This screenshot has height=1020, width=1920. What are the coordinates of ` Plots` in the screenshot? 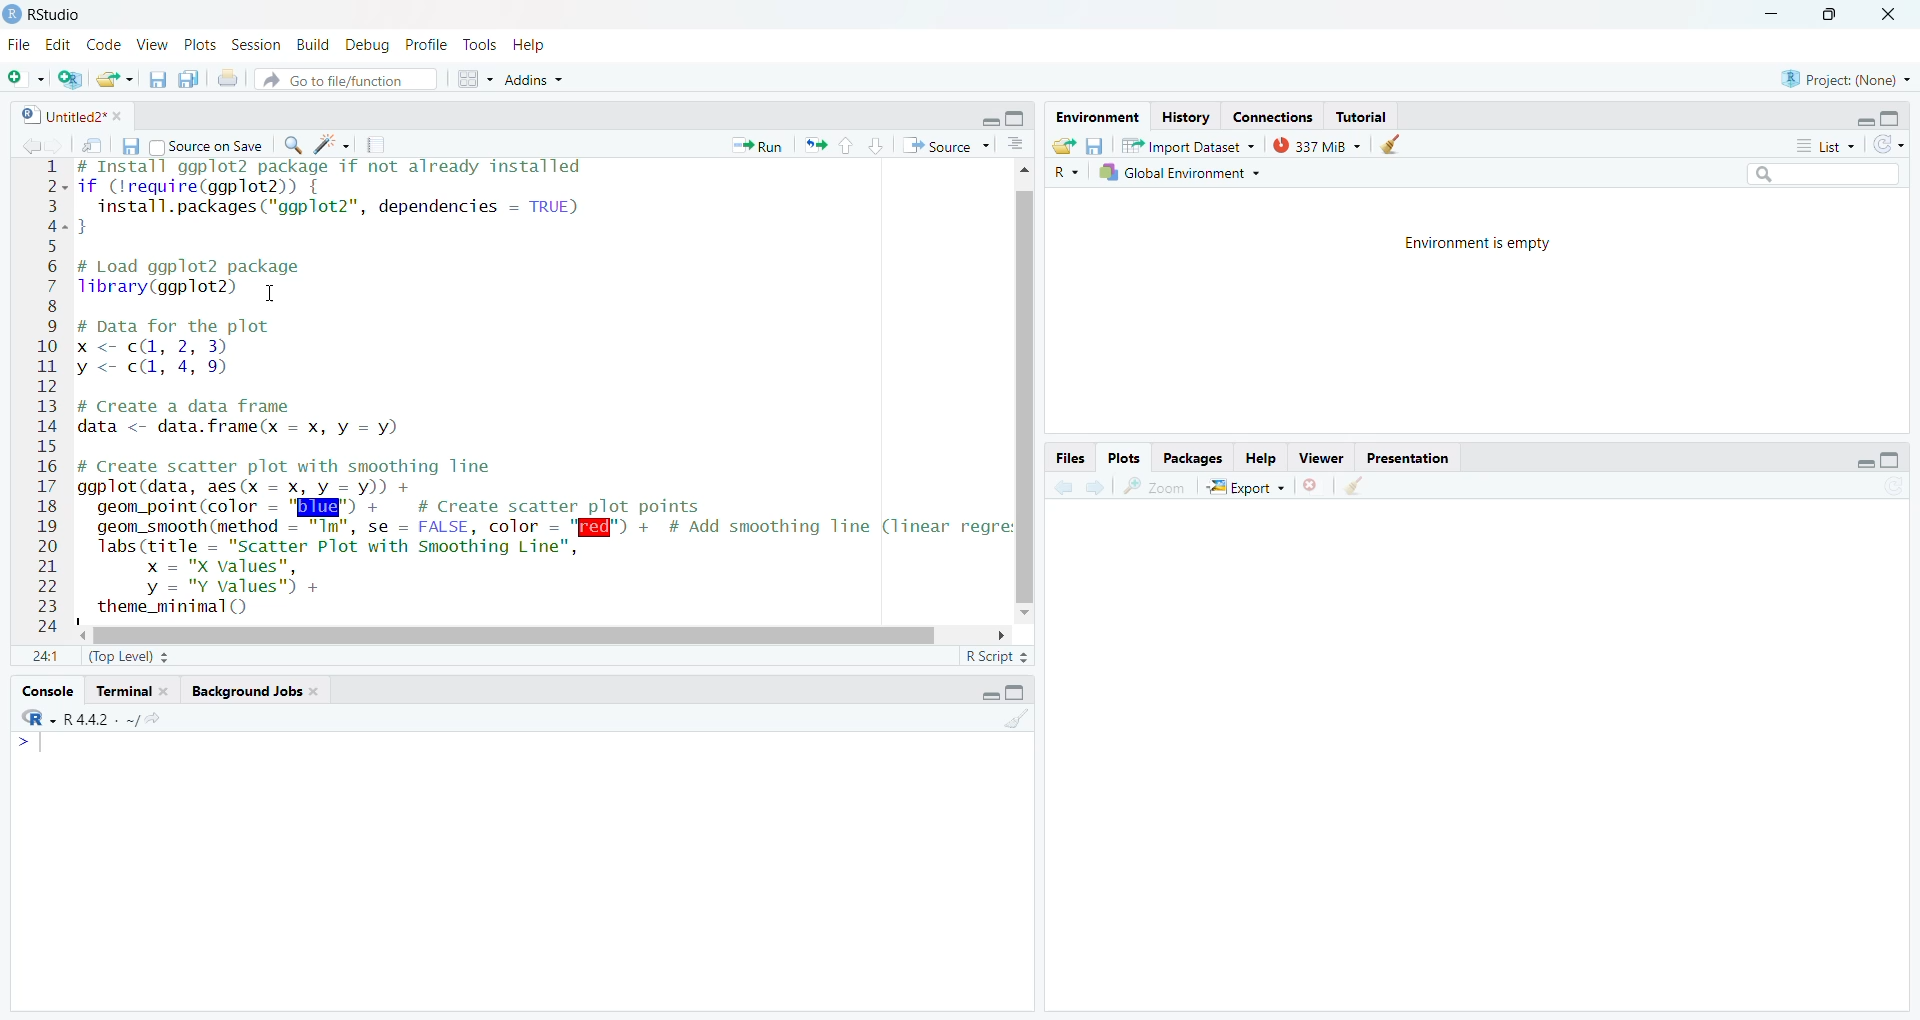 It's located at (197, 45).